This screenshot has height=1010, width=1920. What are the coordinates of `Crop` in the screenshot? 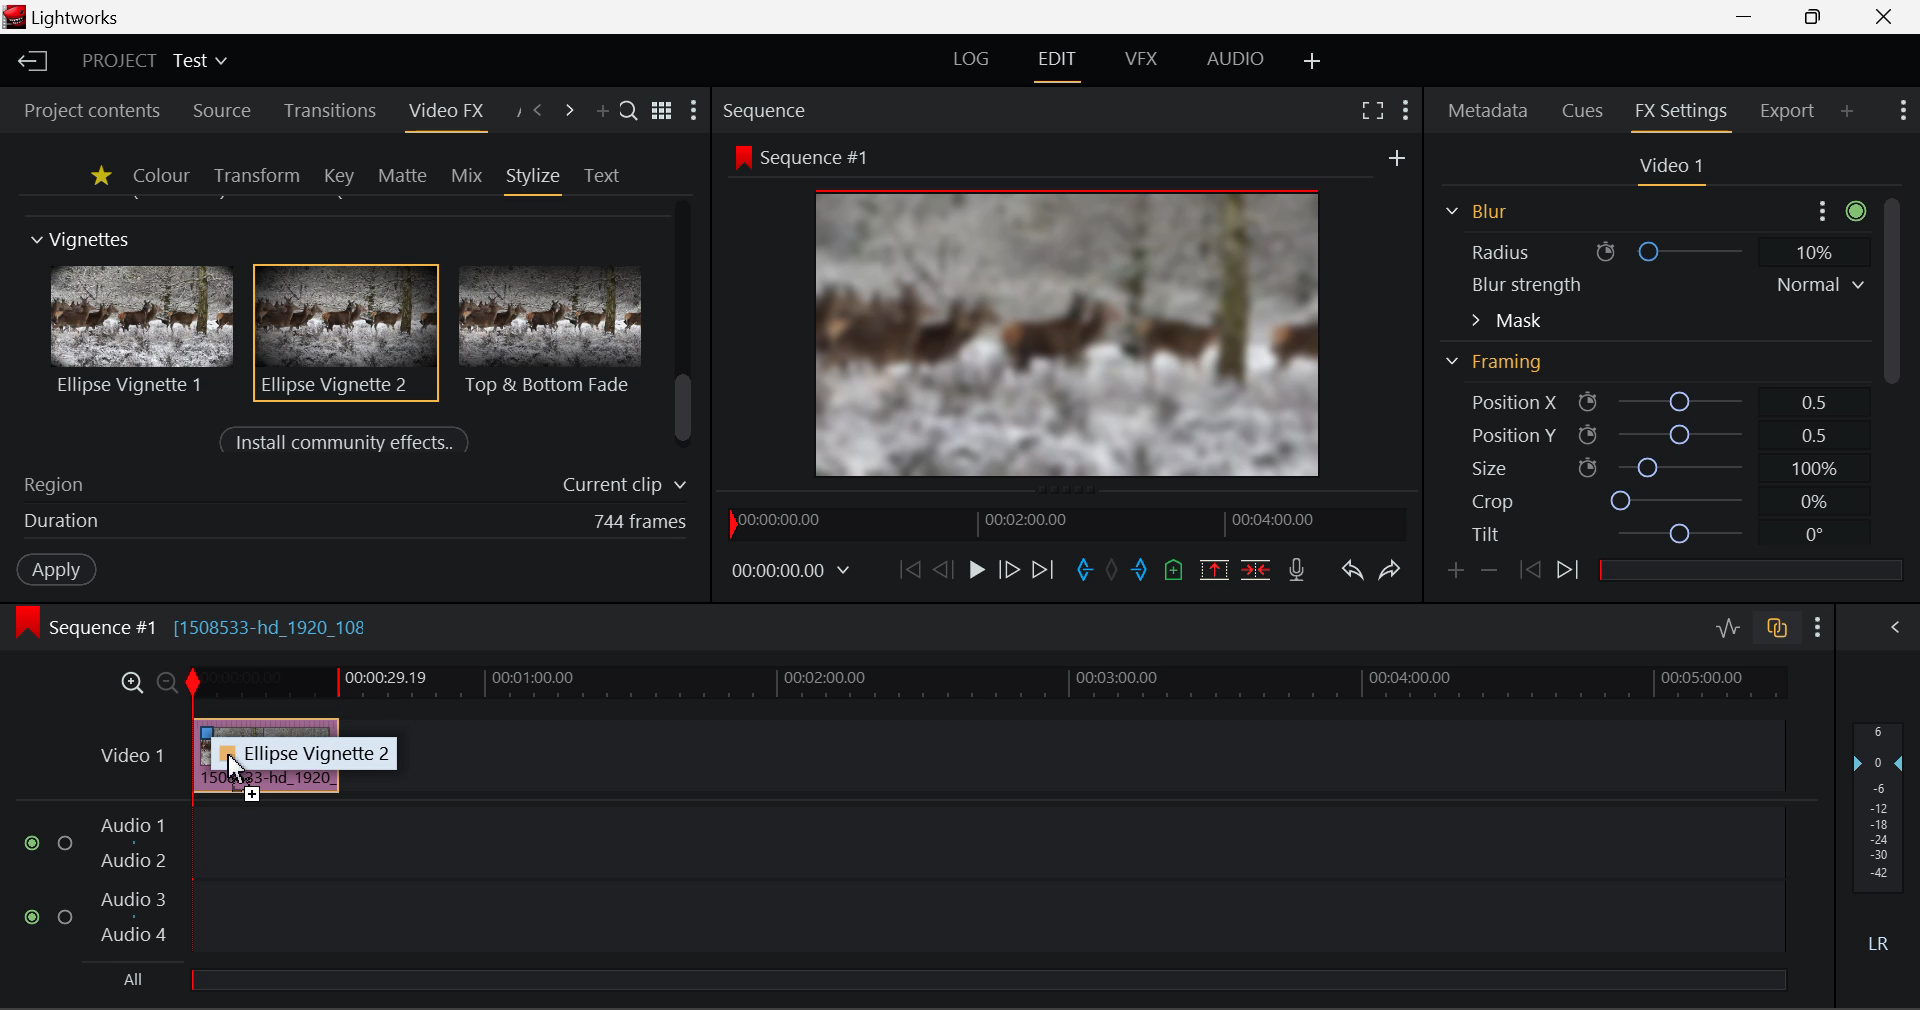 It's located at (1648, 502).